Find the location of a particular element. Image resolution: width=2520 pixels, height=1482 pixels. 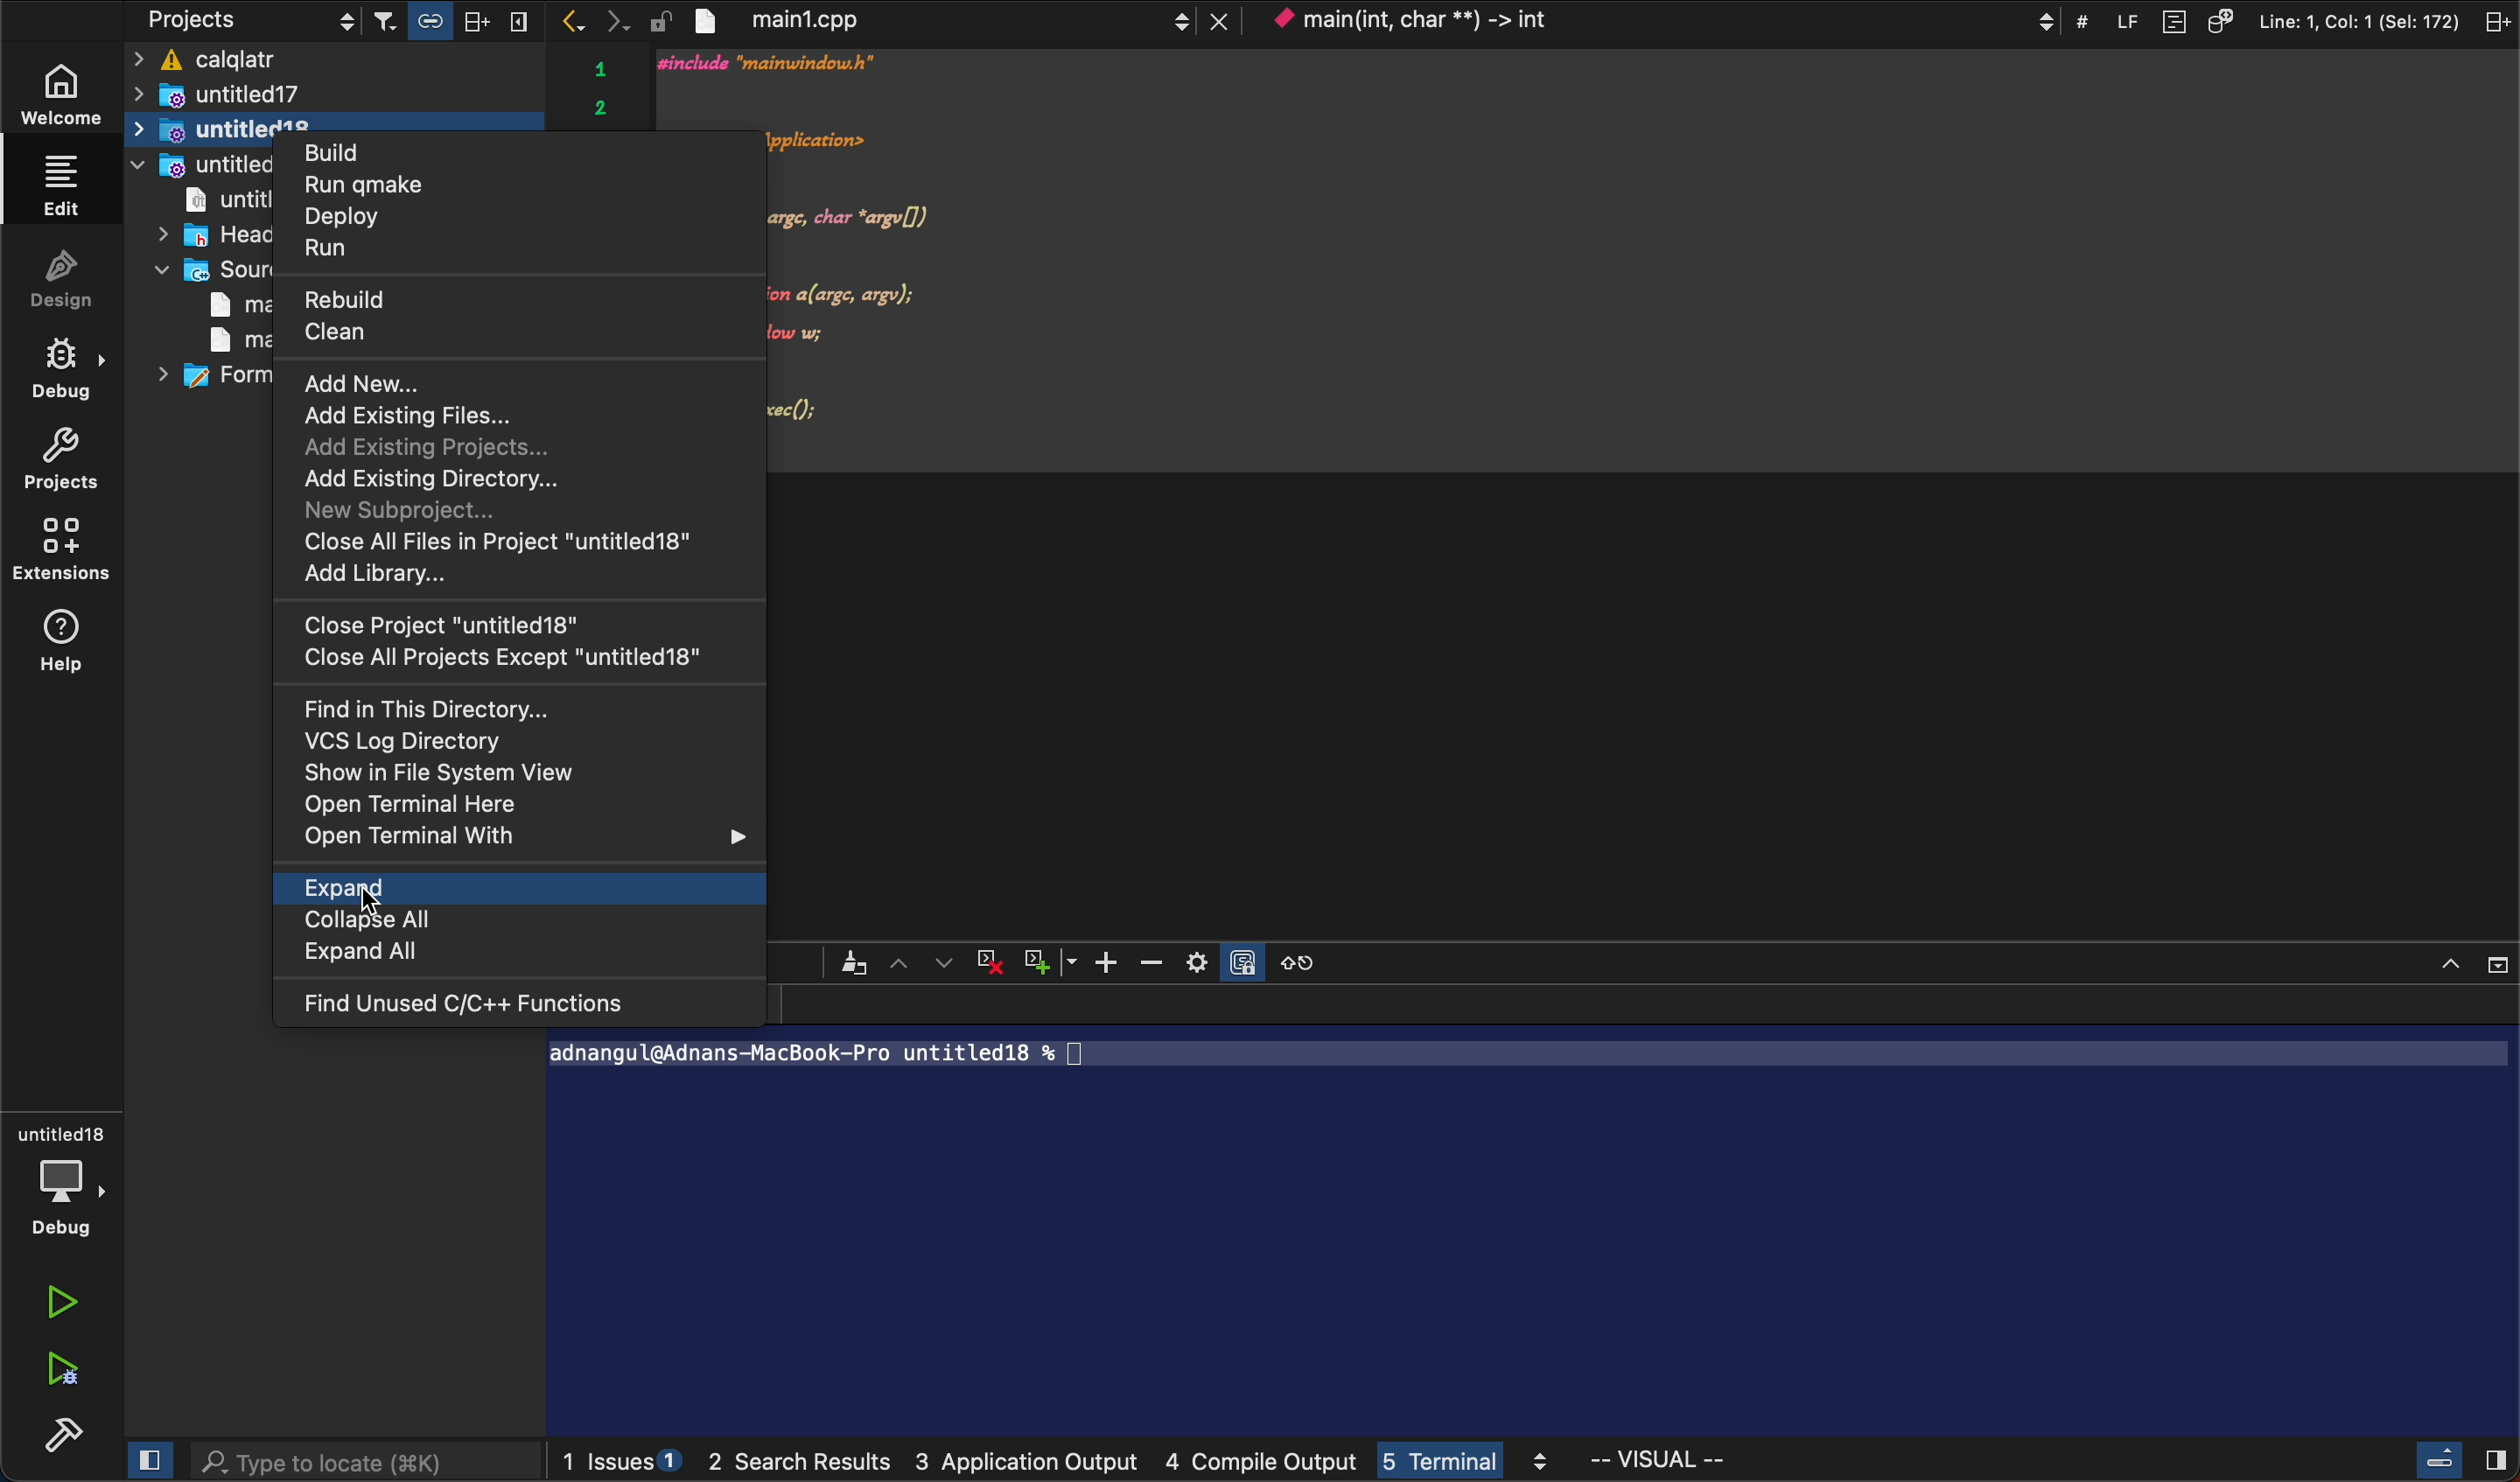

build is located at coordinates (380, 152).